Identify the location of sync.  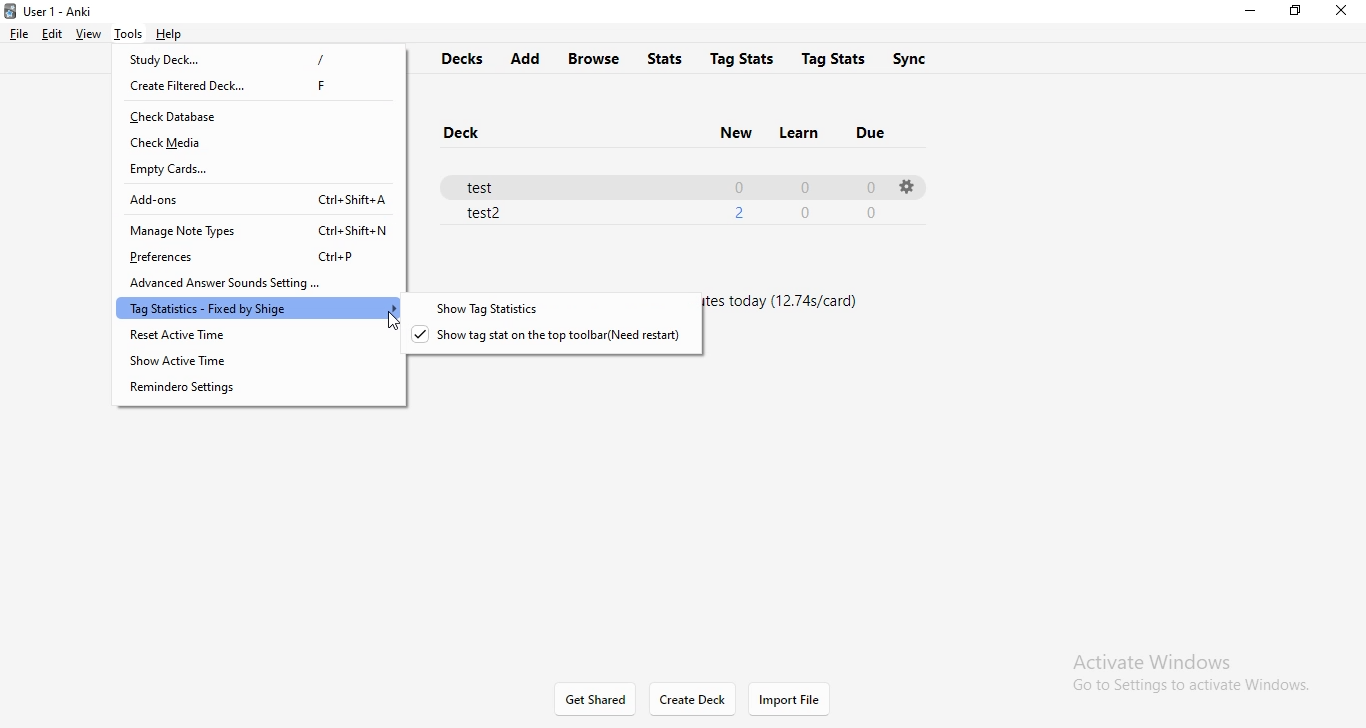
(913, 58).